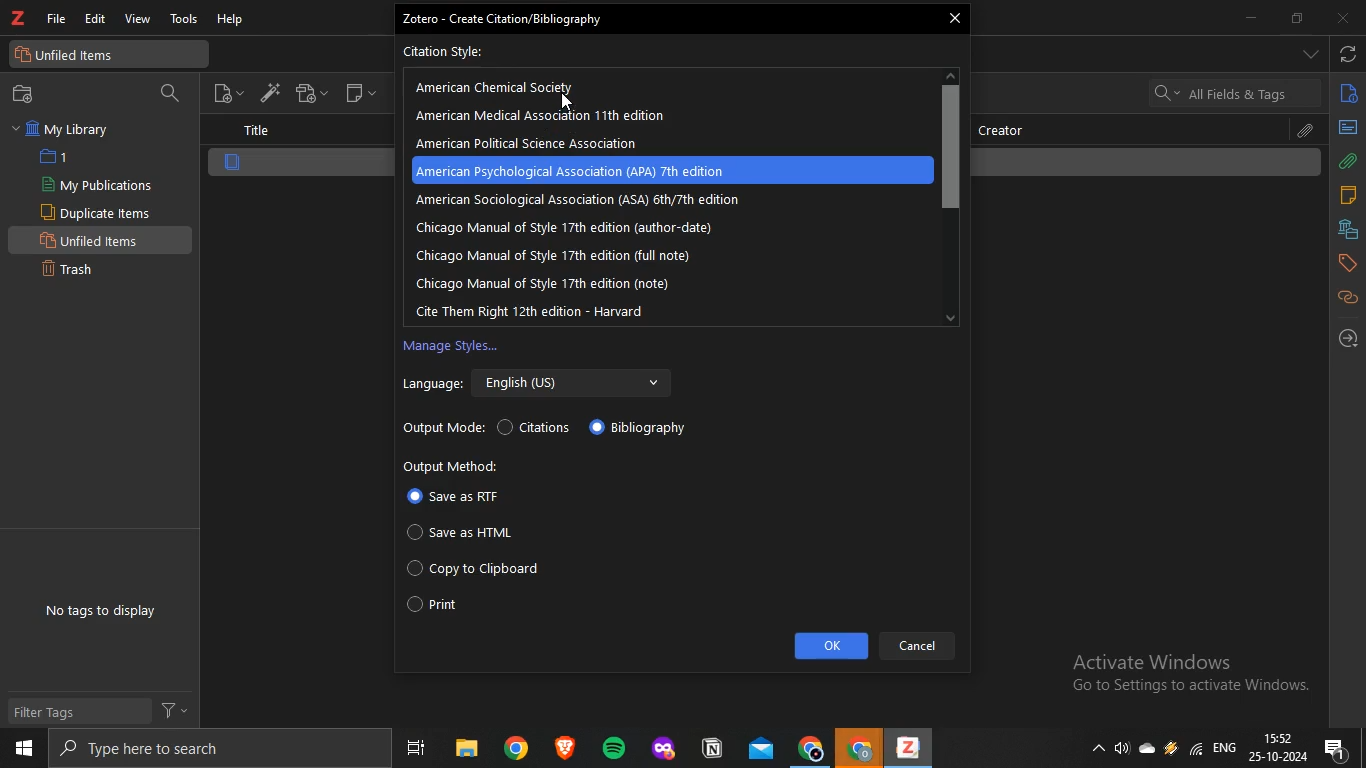 This screenshot has width=1366, height=768. I want to click on Save as HTML, so click(466, 534).